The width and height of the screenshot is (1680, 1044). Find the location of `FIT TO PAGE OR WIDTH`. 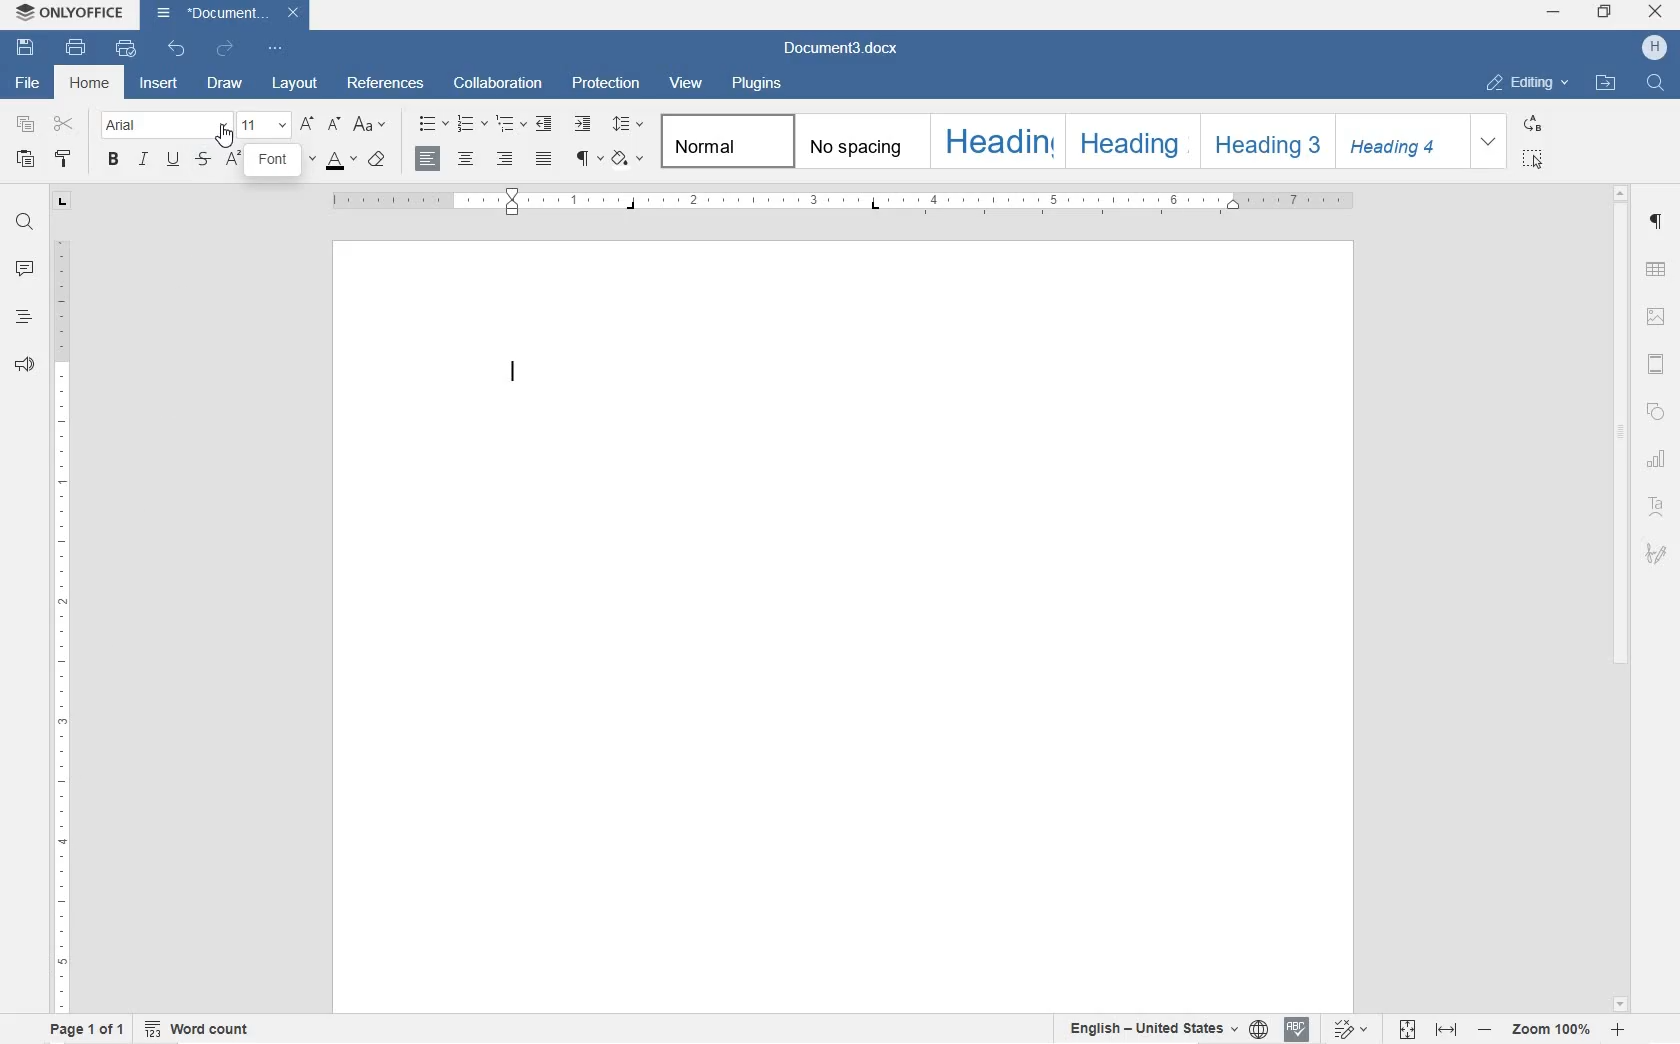

FIT TO PAGE OR WIDTH is located at coordinates (1431, 1027).